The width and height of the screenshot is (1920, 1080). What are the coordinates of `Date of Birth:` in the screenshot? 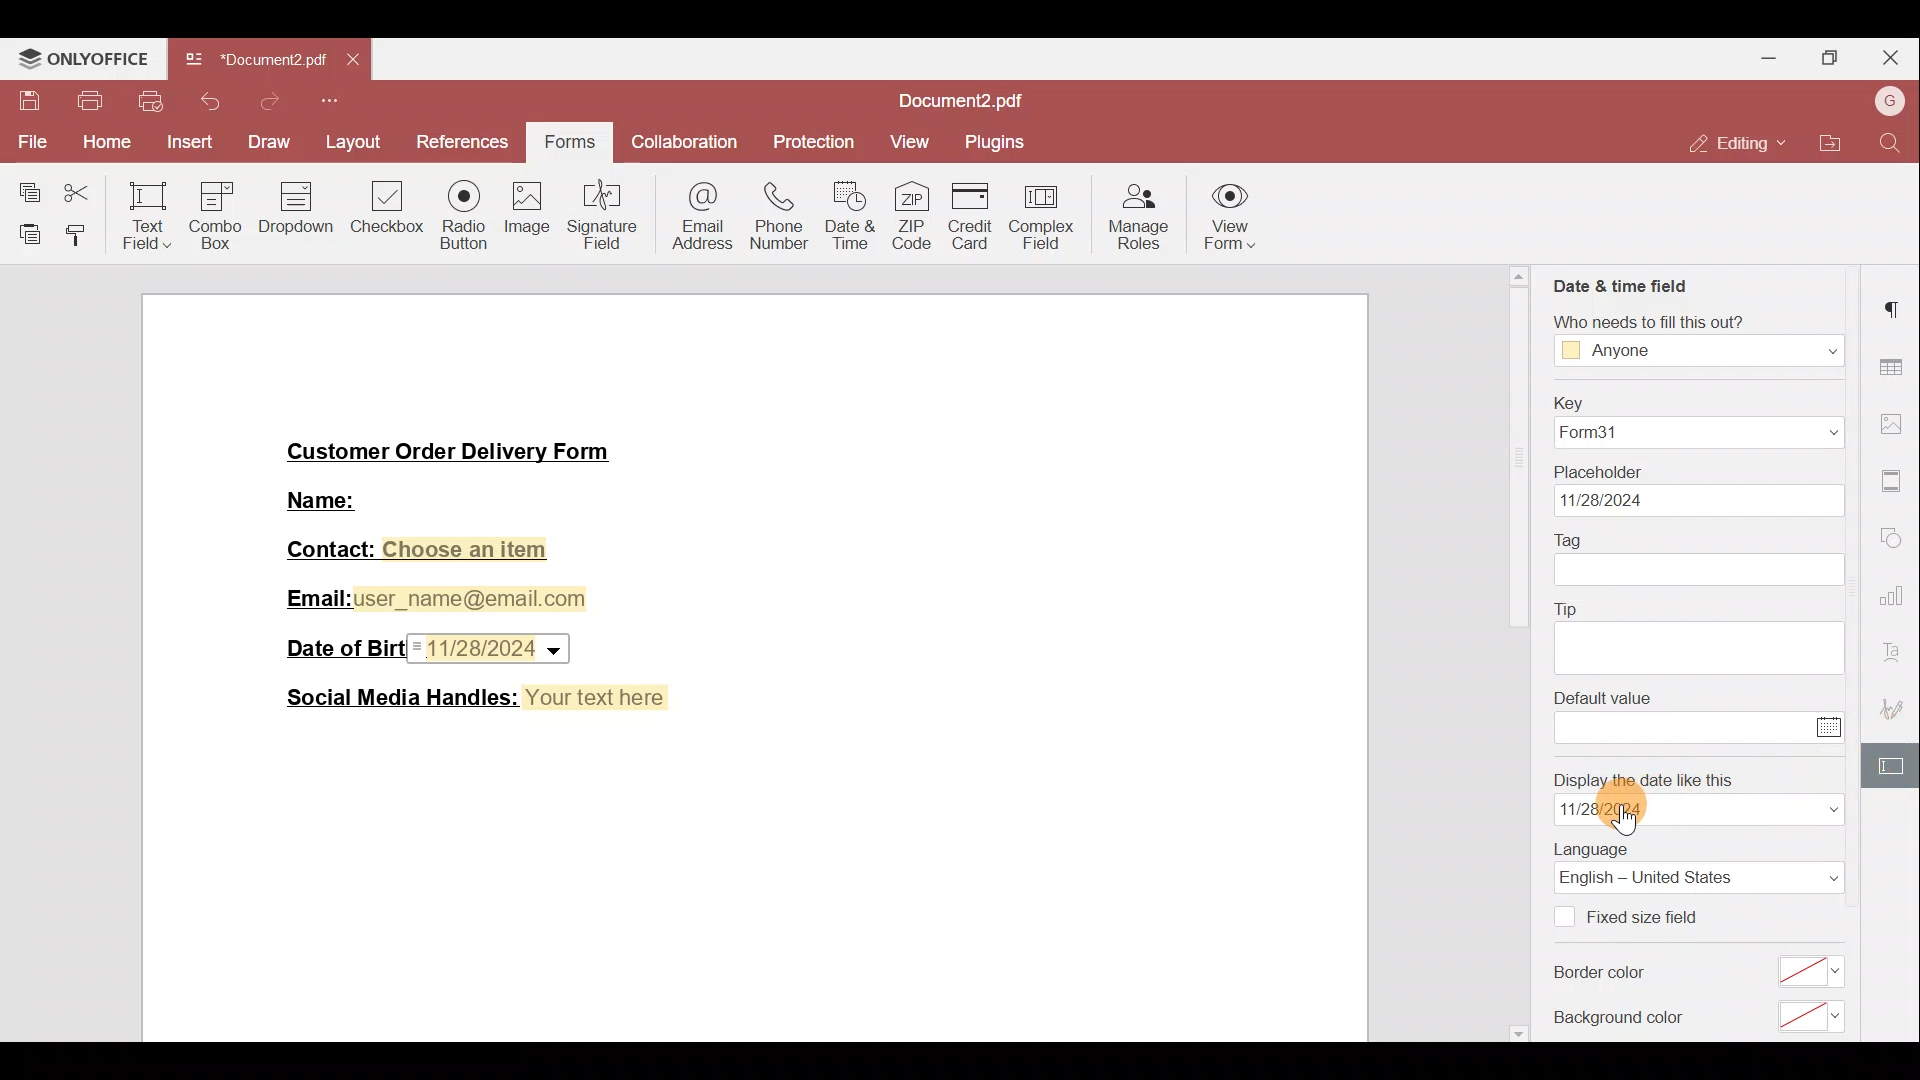 It's located at (340, 646).